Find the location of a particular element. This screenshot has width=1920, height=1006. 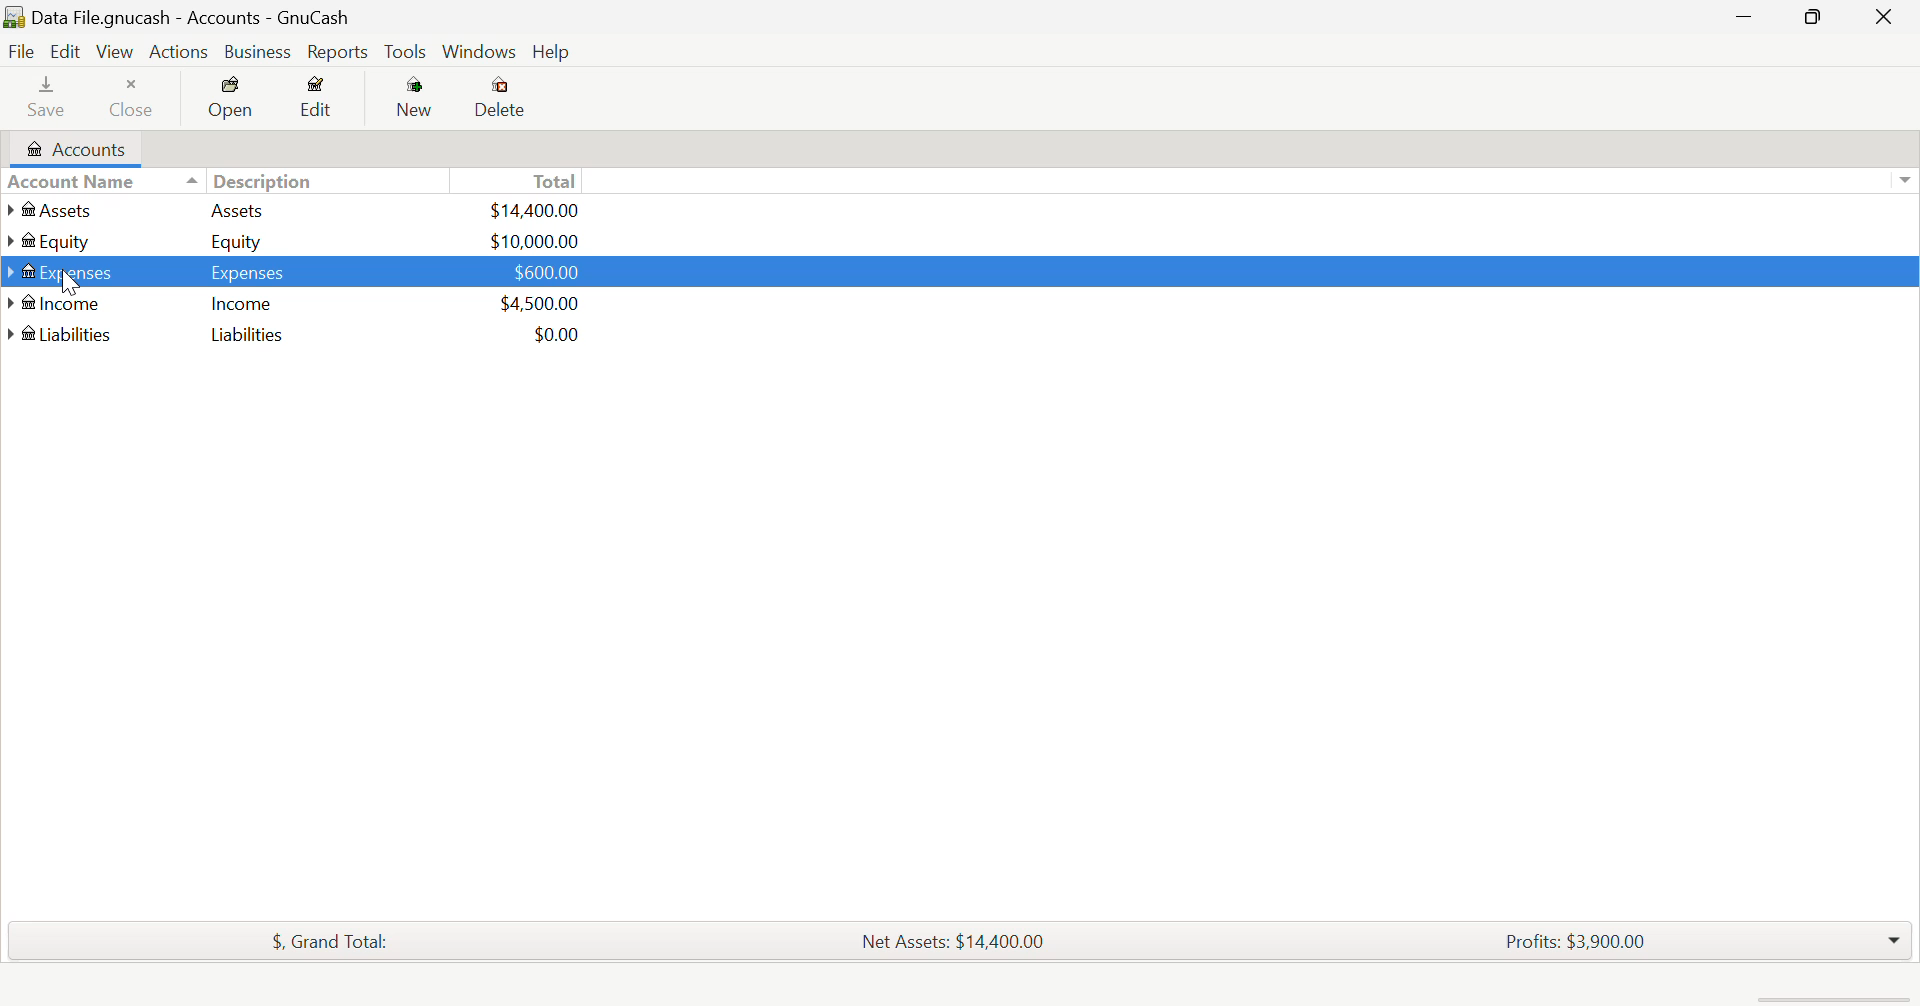

Description is located at coordinates (252, 183).